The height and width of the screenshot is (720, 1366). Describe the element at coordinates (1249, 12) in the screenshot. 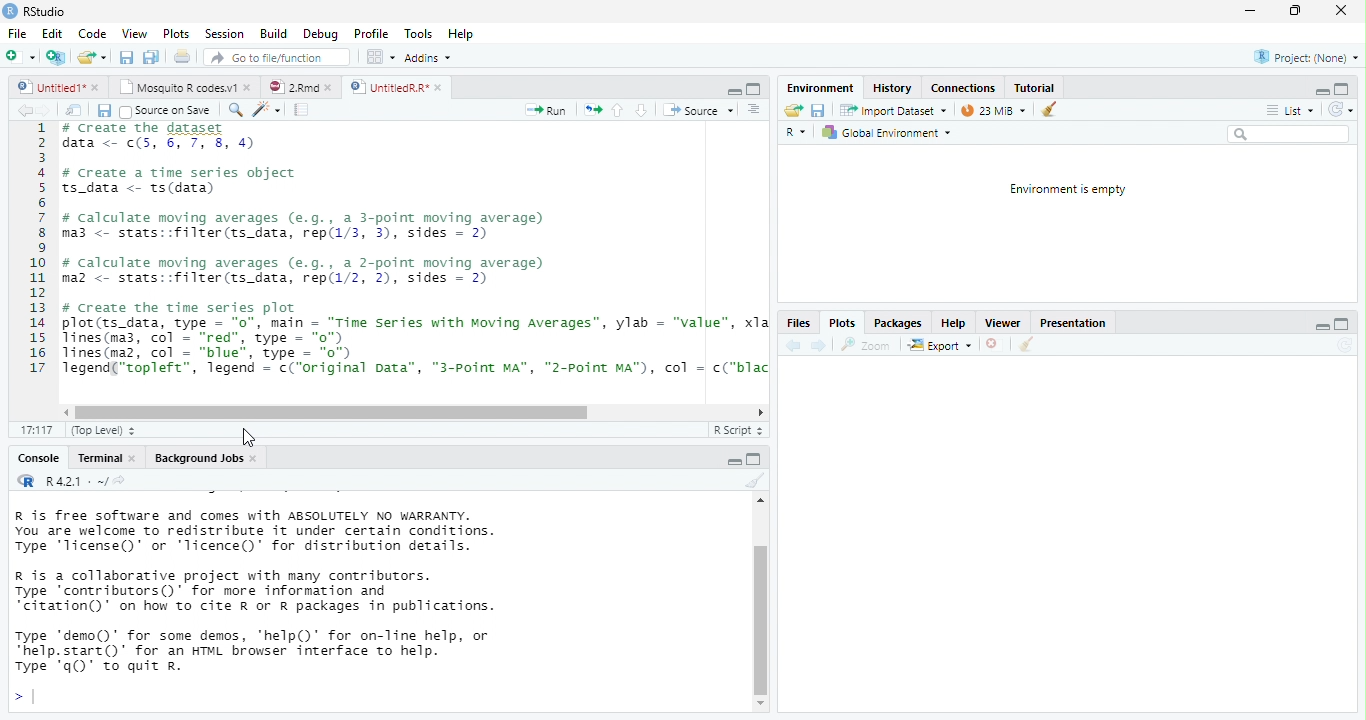

I see `minimize` at that location.